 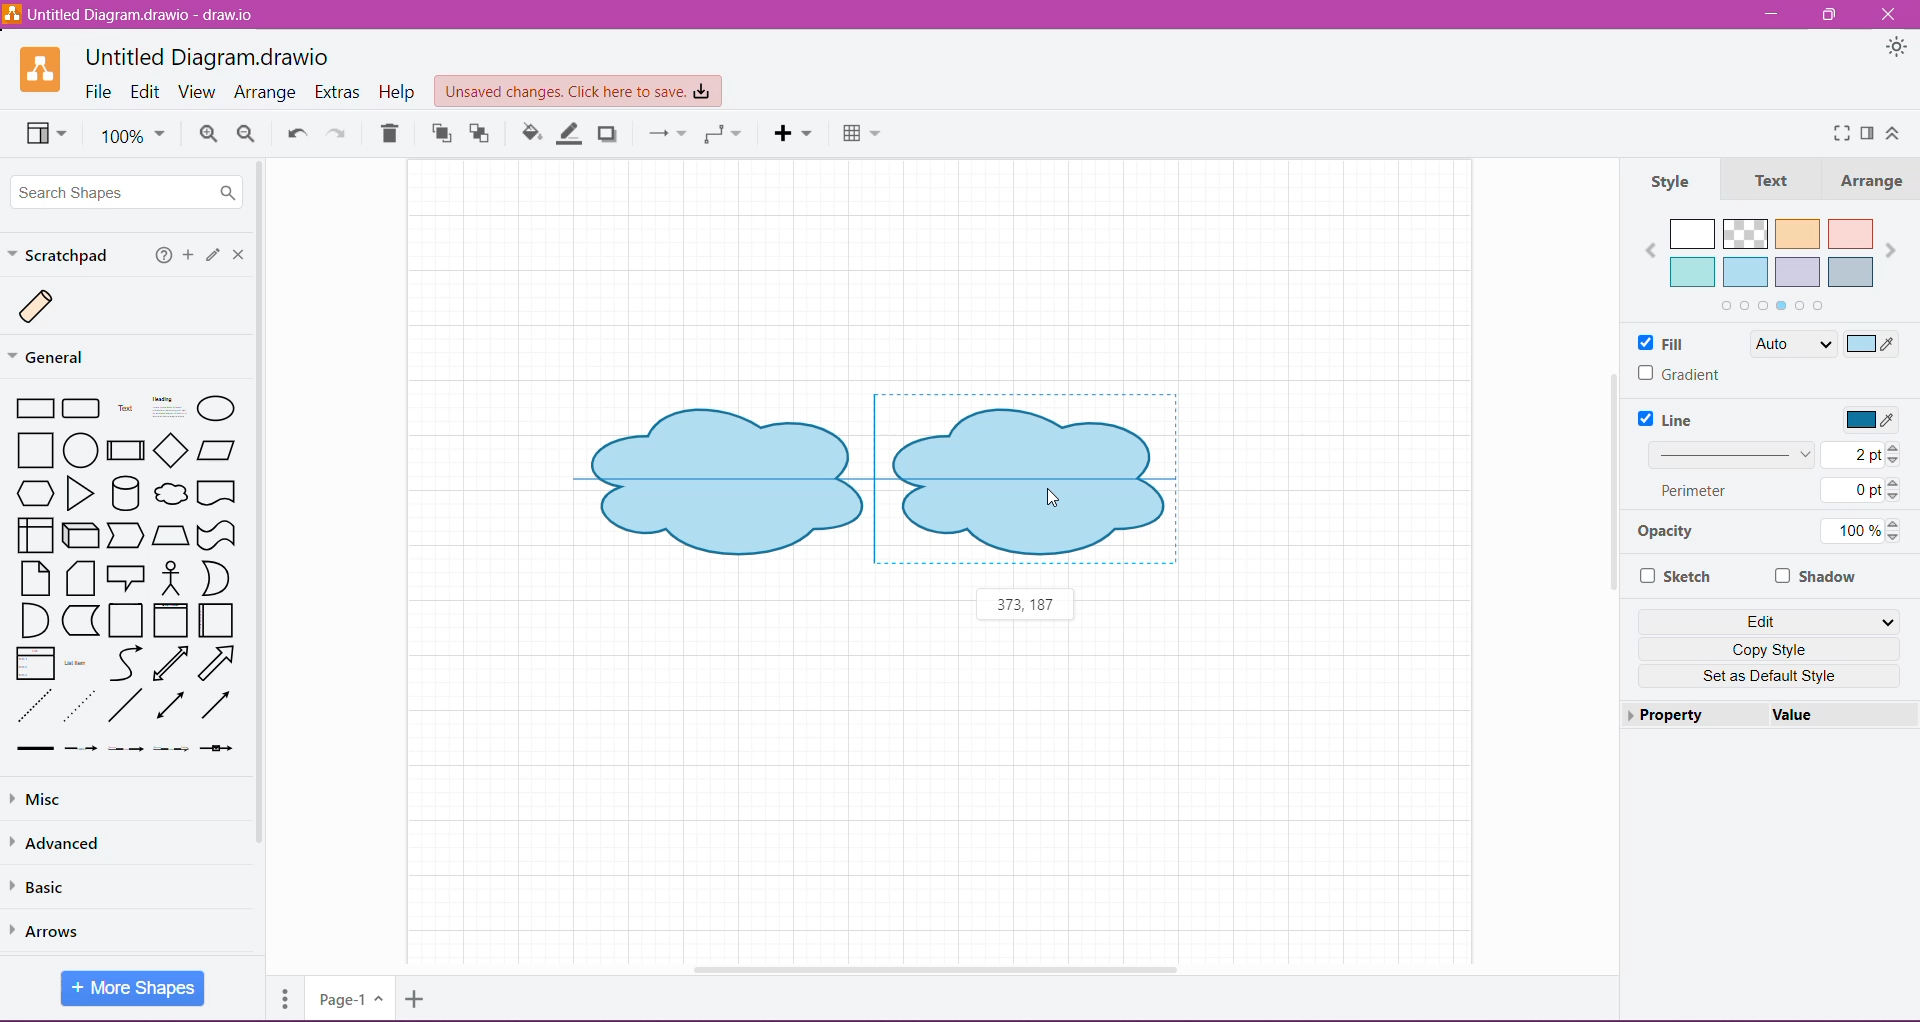 What do you see at coordinates (196, 91) in the screenshot?
I see `View` at bounding box center [196, 91].